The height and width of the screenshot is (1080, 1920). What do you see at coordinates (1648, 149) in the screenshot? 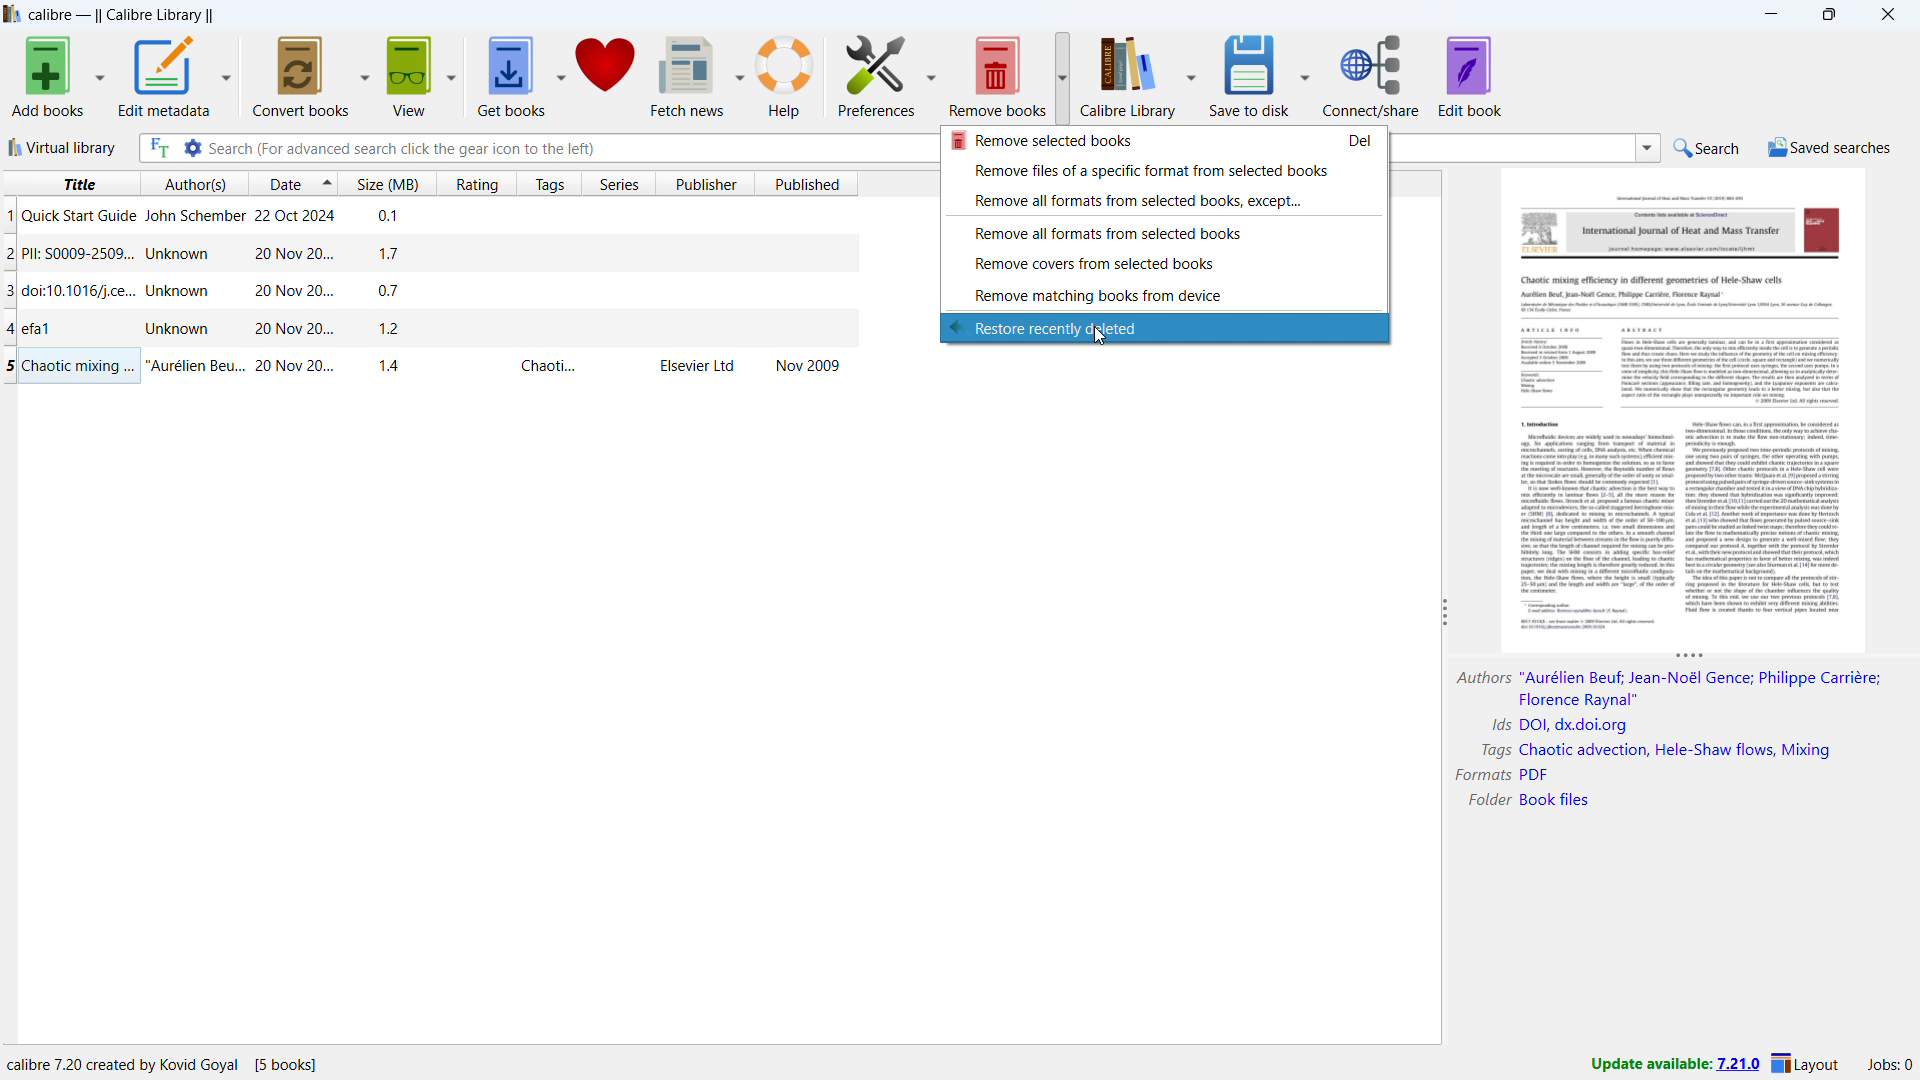
I see `search history` at bounding box center [1648, 149].